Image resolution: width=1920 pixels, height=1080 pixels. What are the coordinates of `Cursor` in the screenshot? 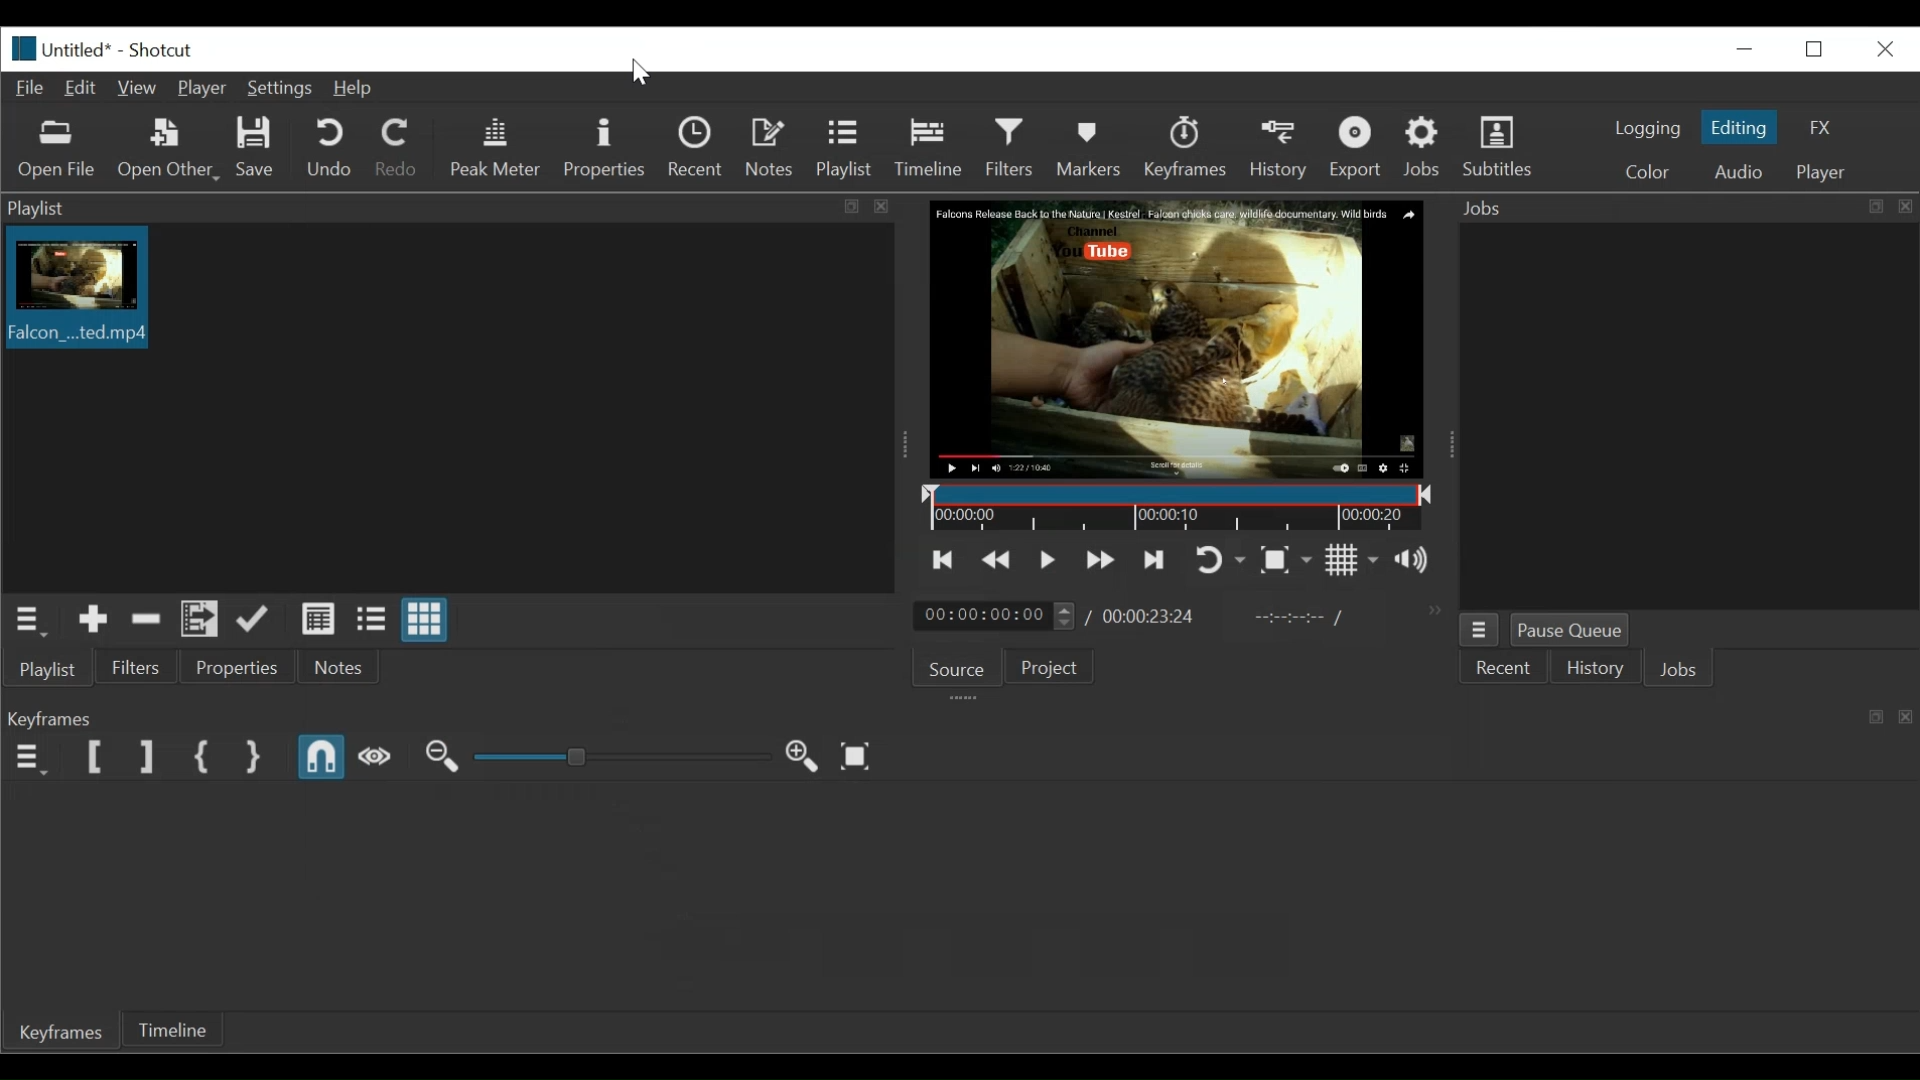 It's located at (646, 75).